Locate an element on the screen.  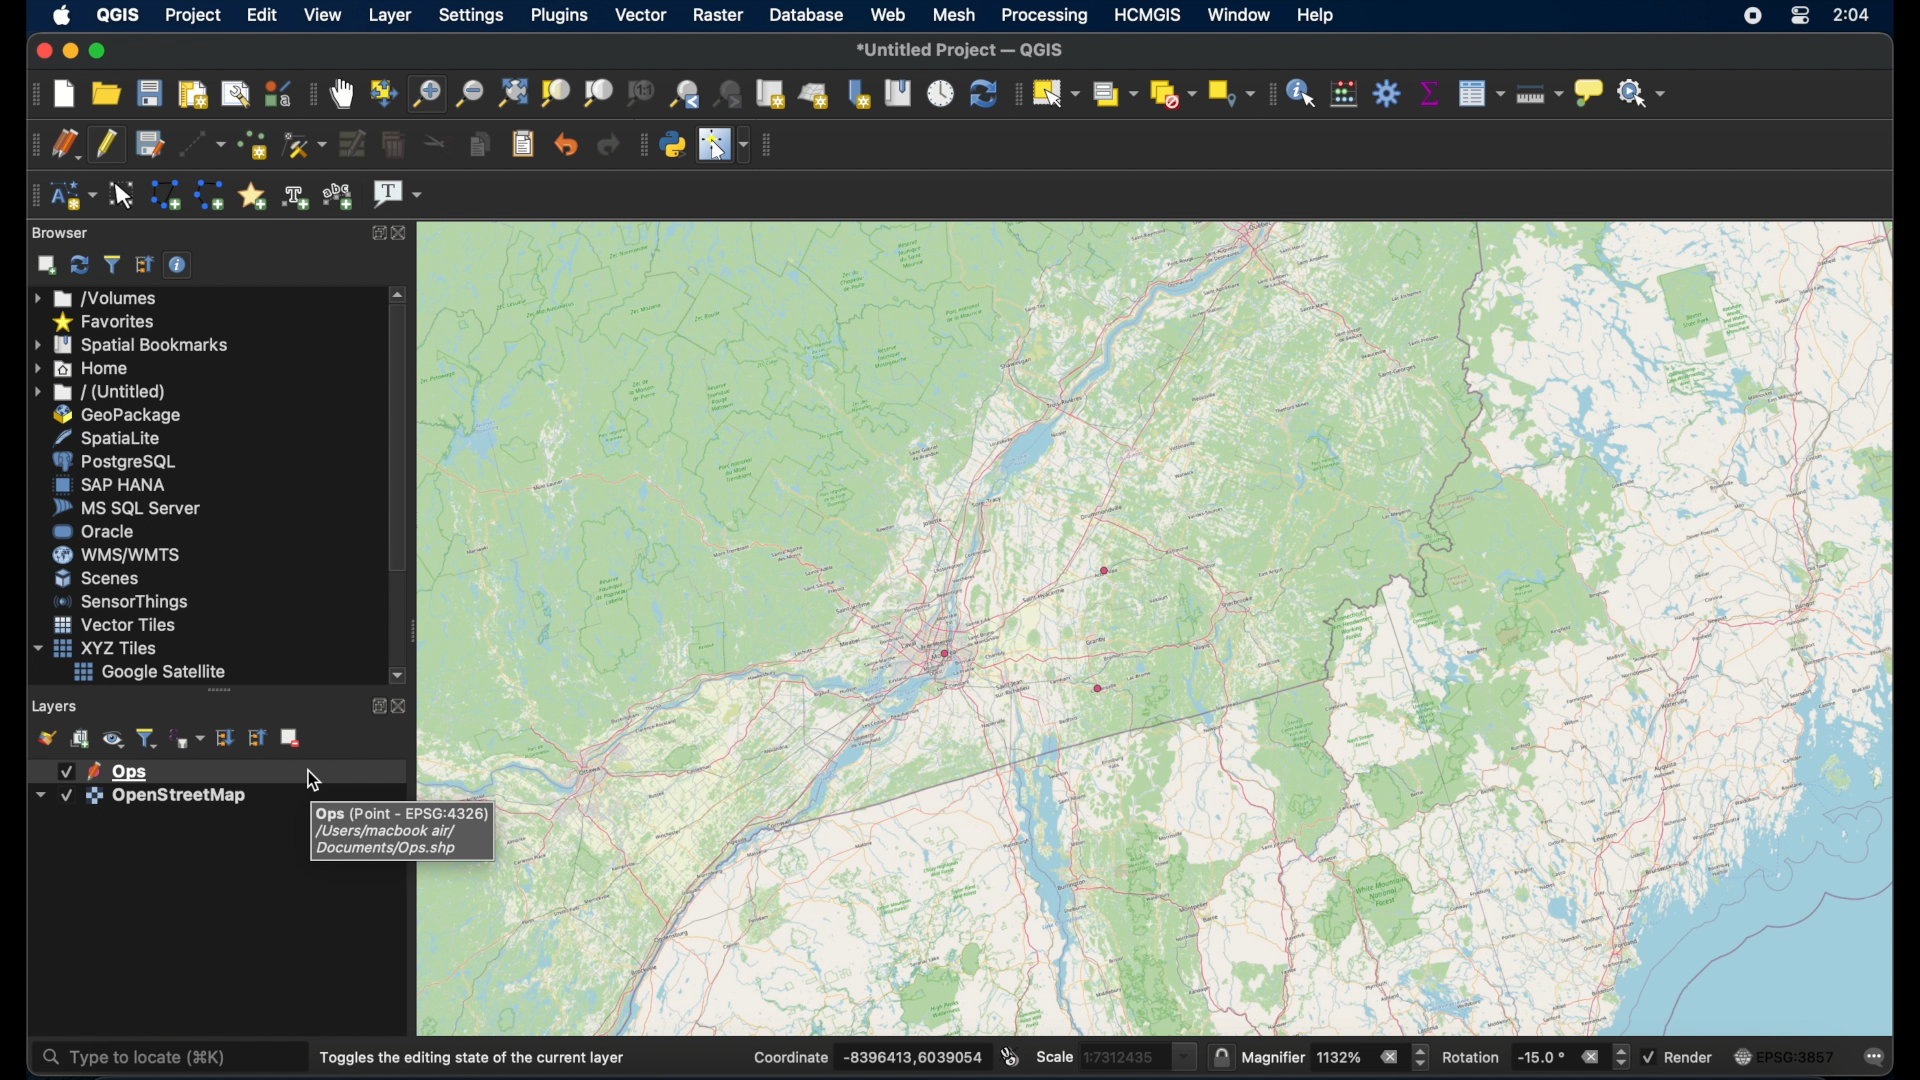
identify features is located at coordinates (1304, 94).